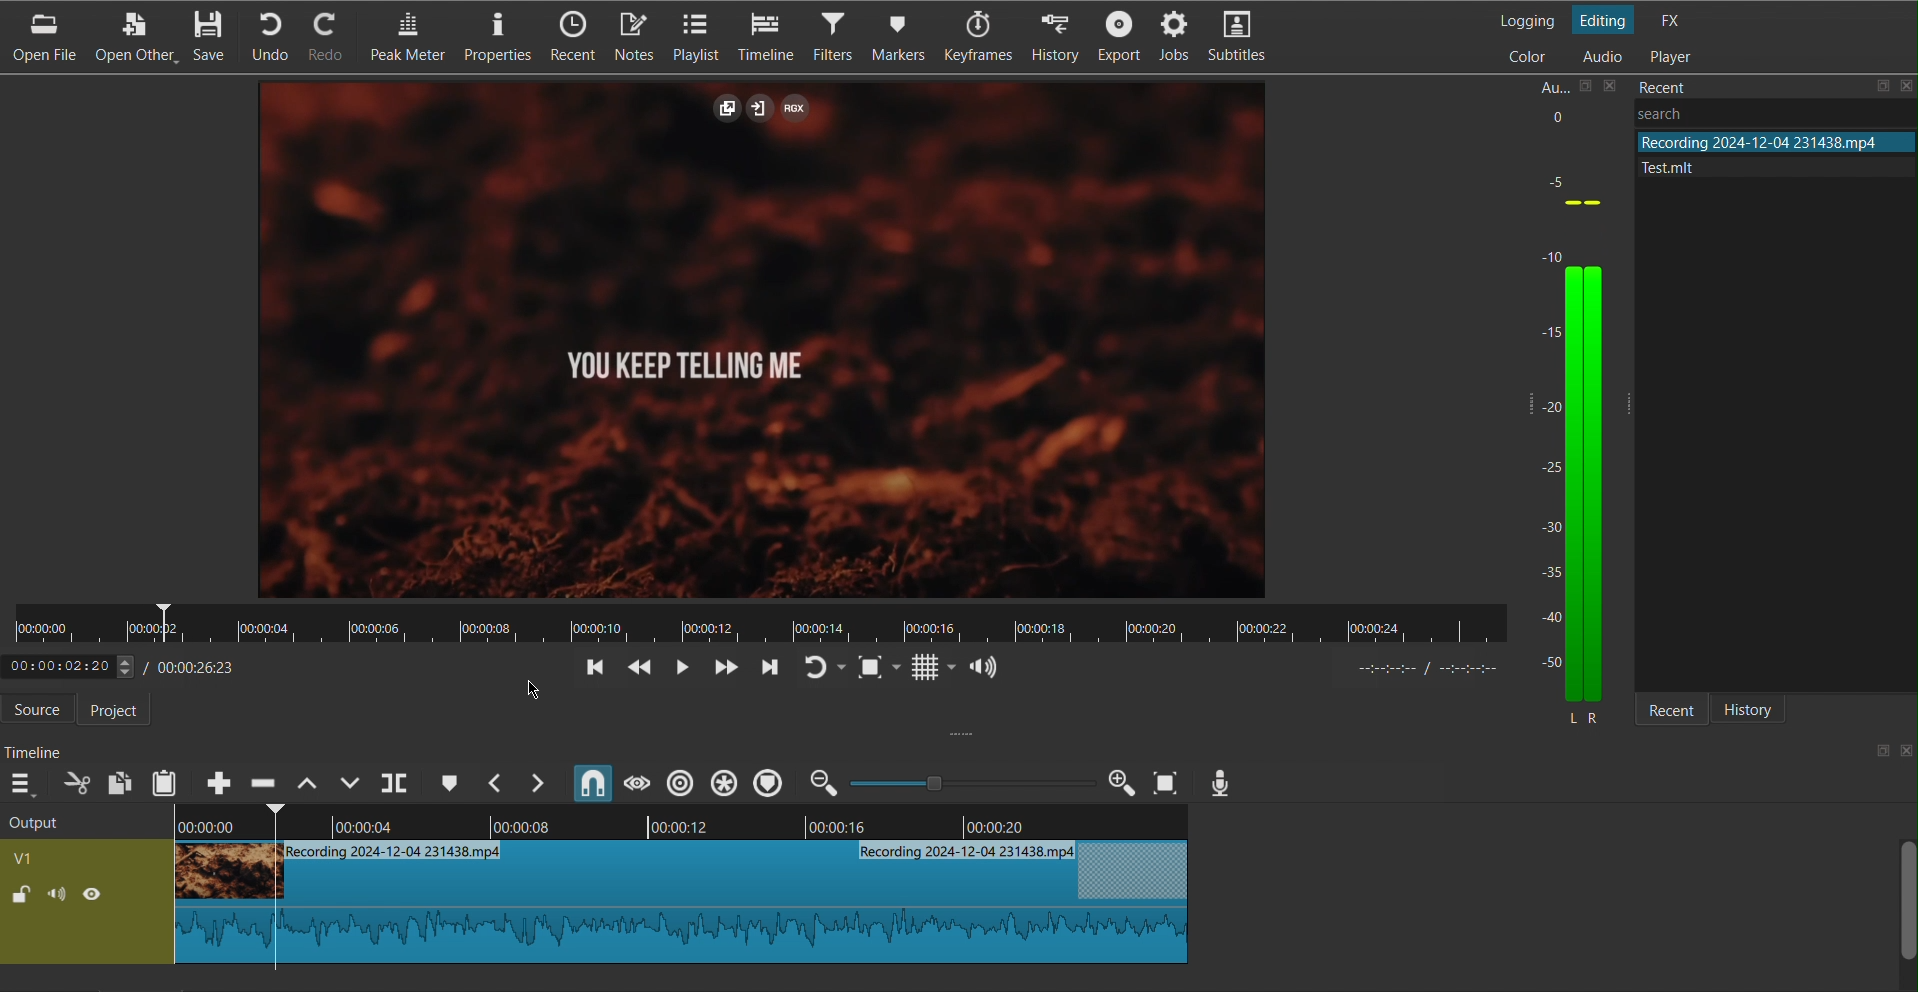  Describe the element at coordinates (1678, 84) in the screenshot. I see `Recent Files` at that location.